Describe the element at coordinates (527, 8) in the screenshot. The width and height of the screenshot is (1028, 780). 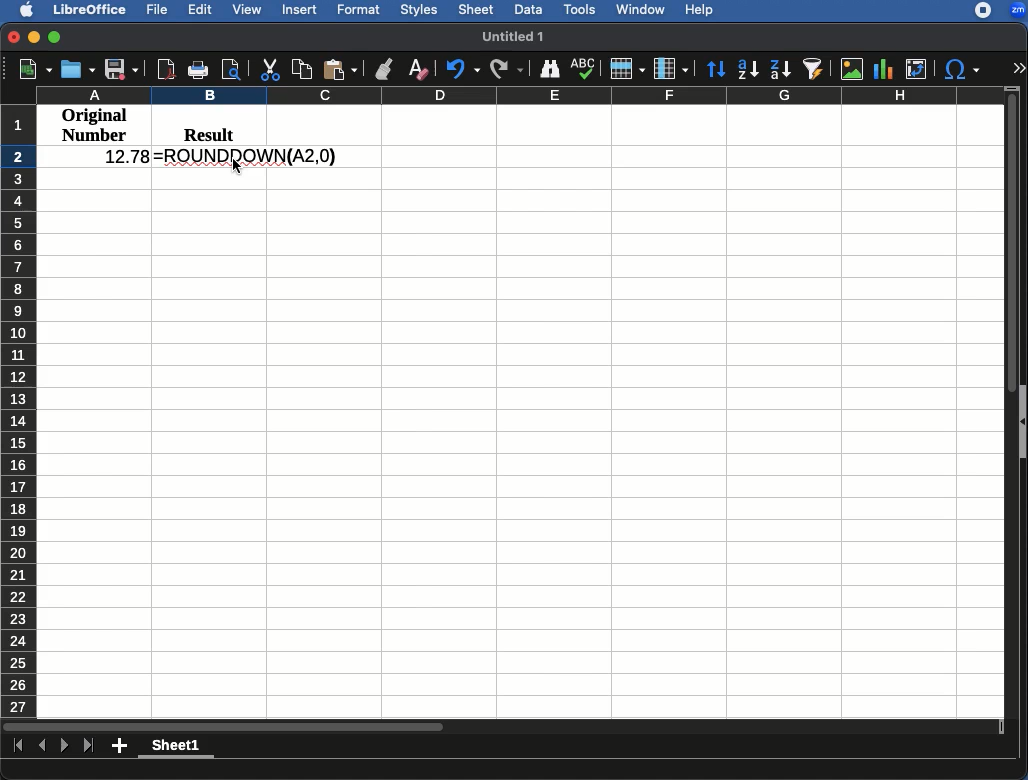
I see `Data` at that location.